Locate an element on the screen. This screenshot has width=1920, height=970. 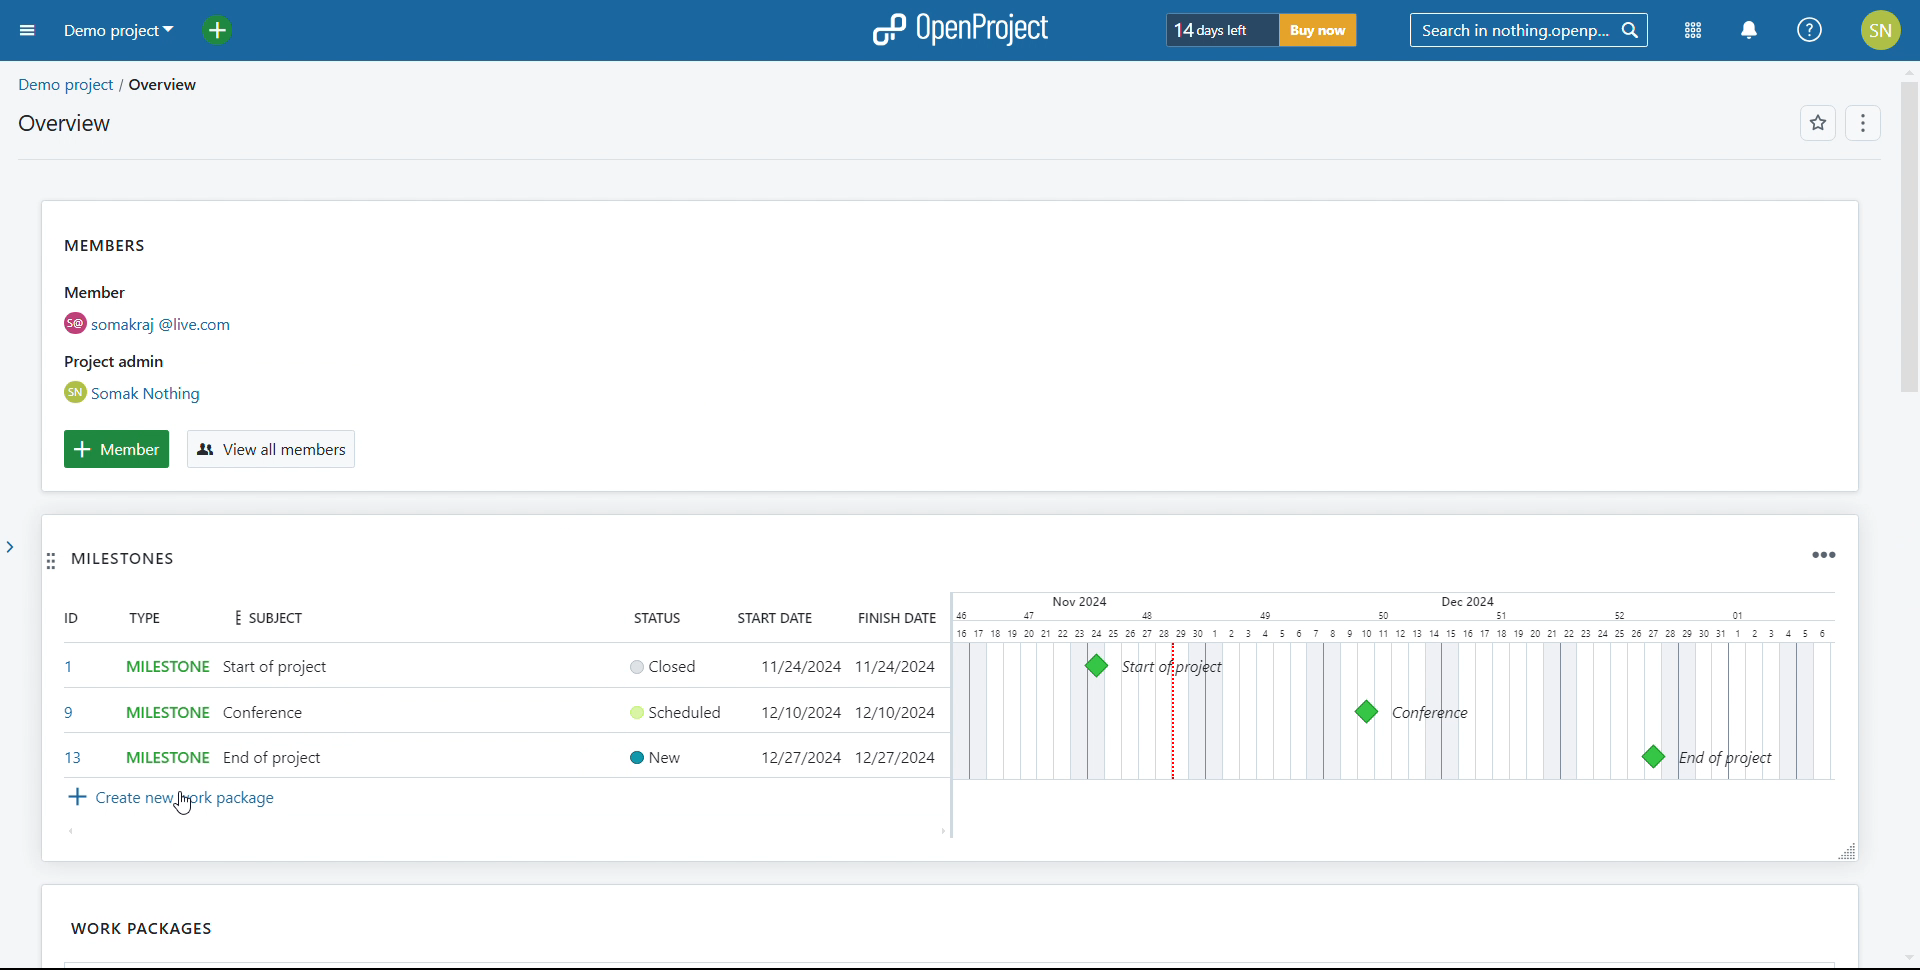
finish date is located at coordinates (892, 617).